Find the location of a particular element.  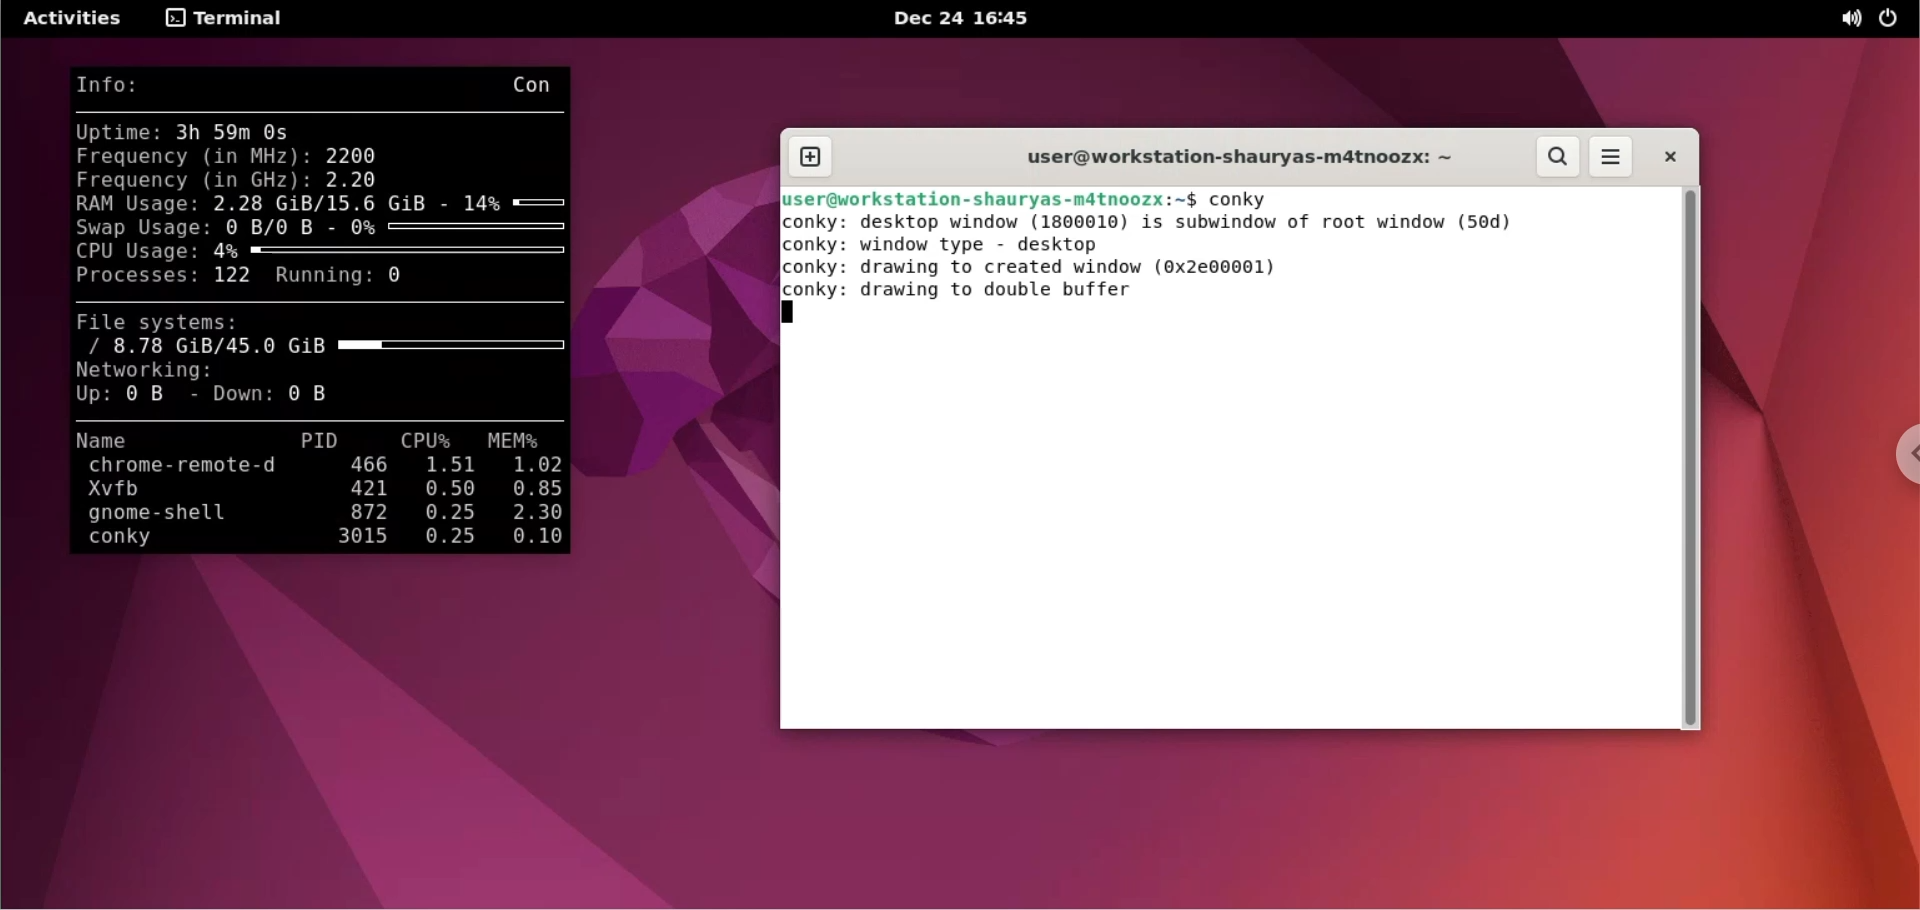

sound options is located at coordinates (1851, 19).